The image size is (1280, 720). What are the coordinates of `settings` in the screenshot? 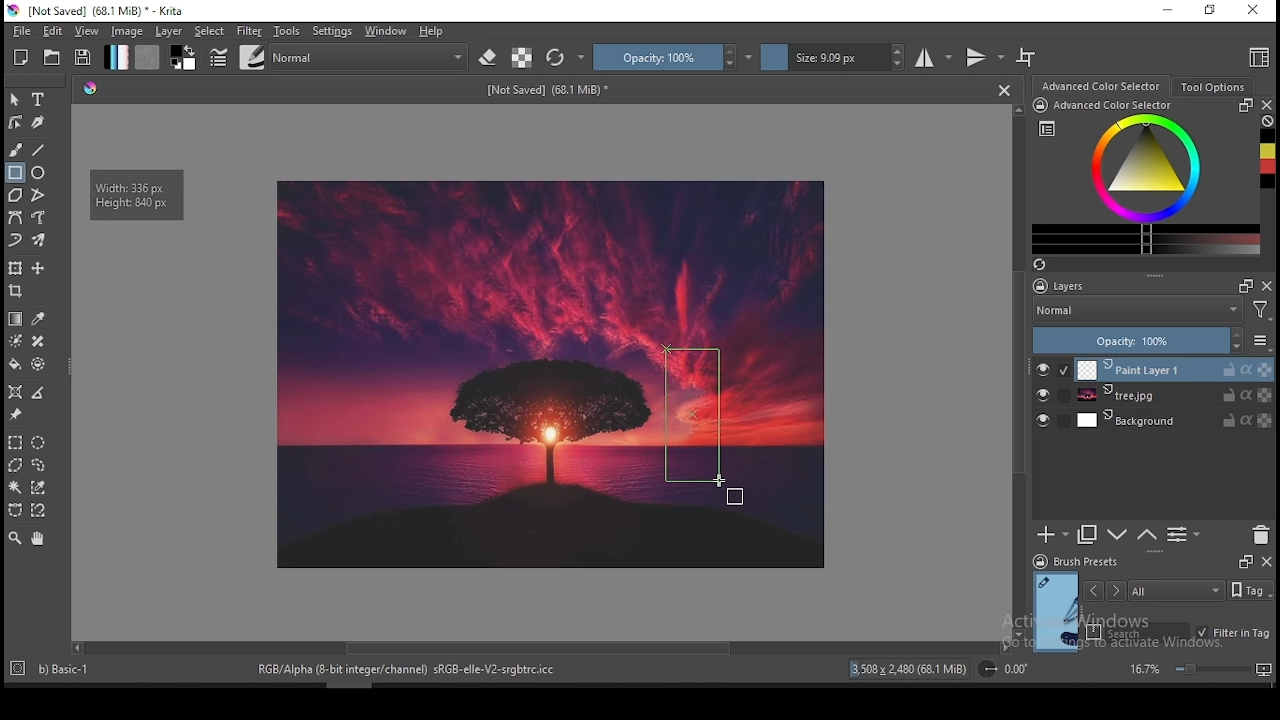 It's located at (332, 31).